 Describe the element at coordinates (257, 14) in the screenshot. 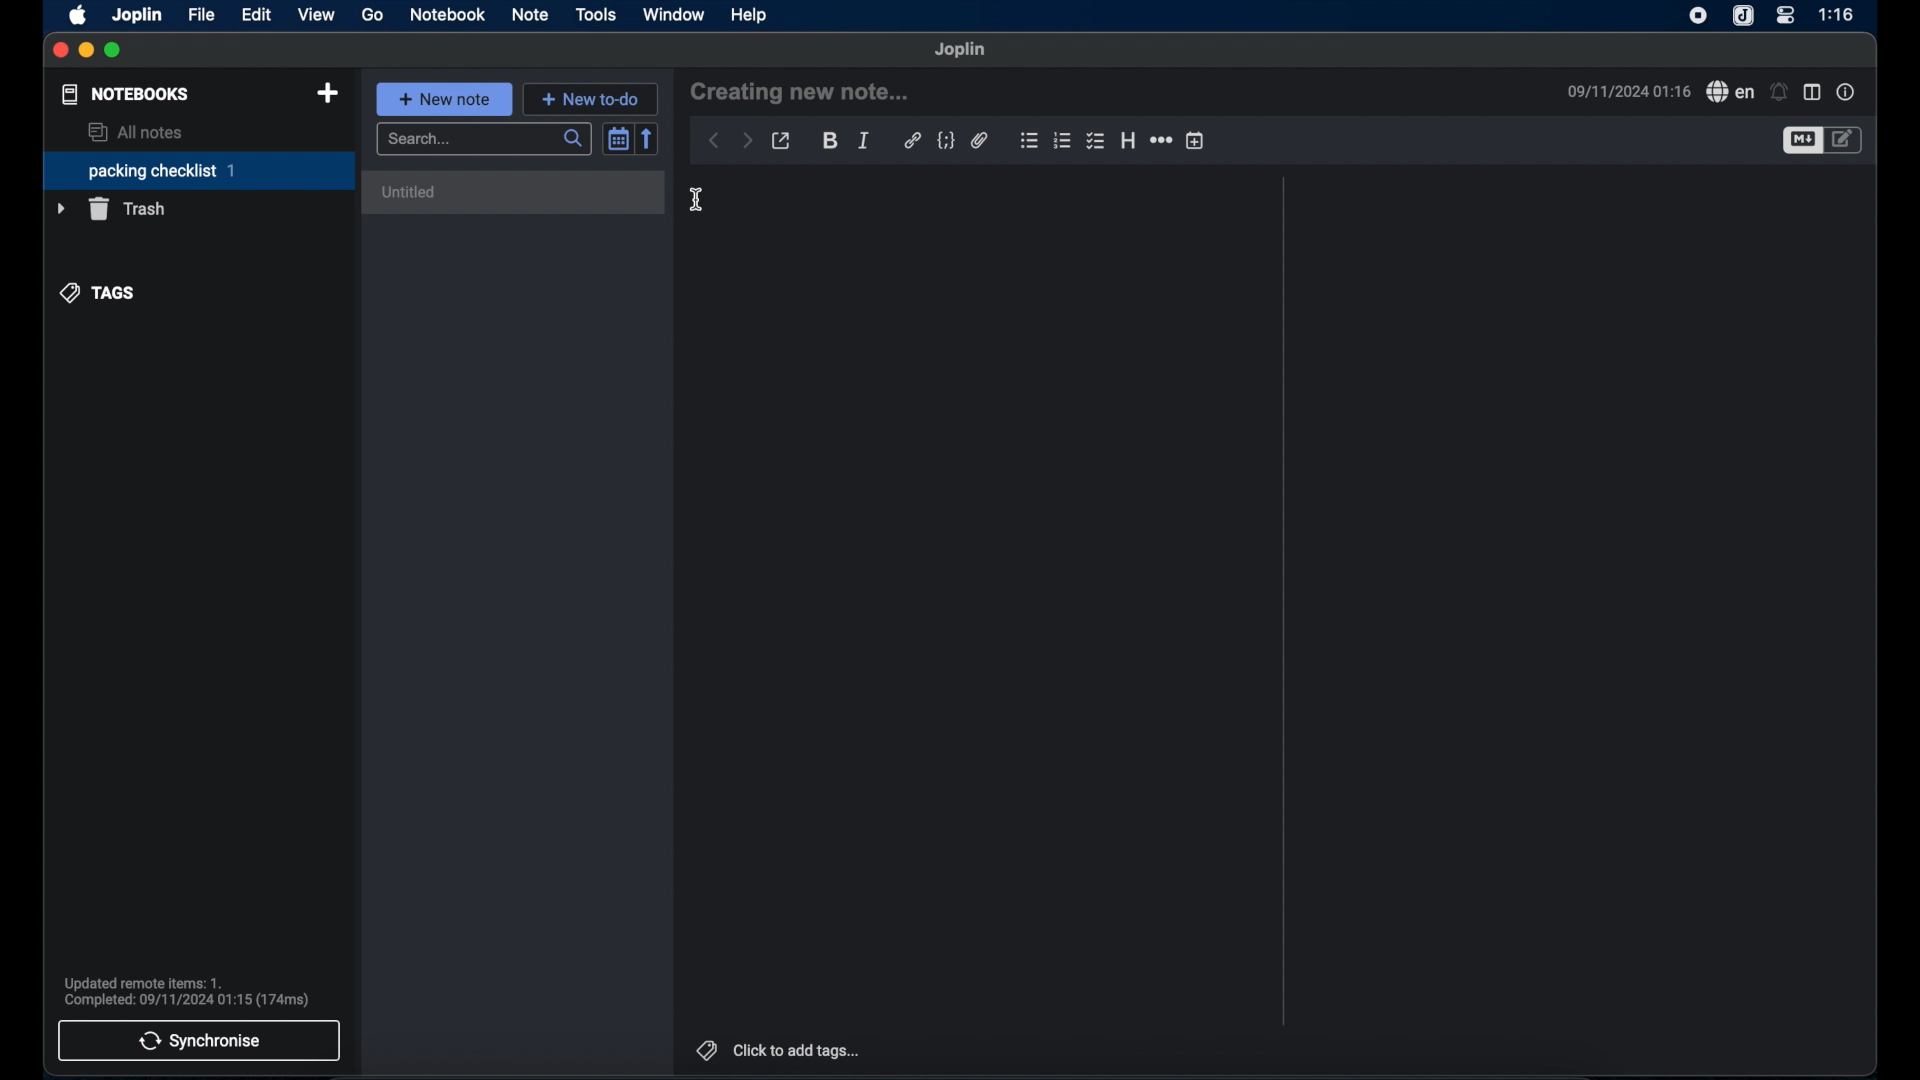

I see `edit` at that location.